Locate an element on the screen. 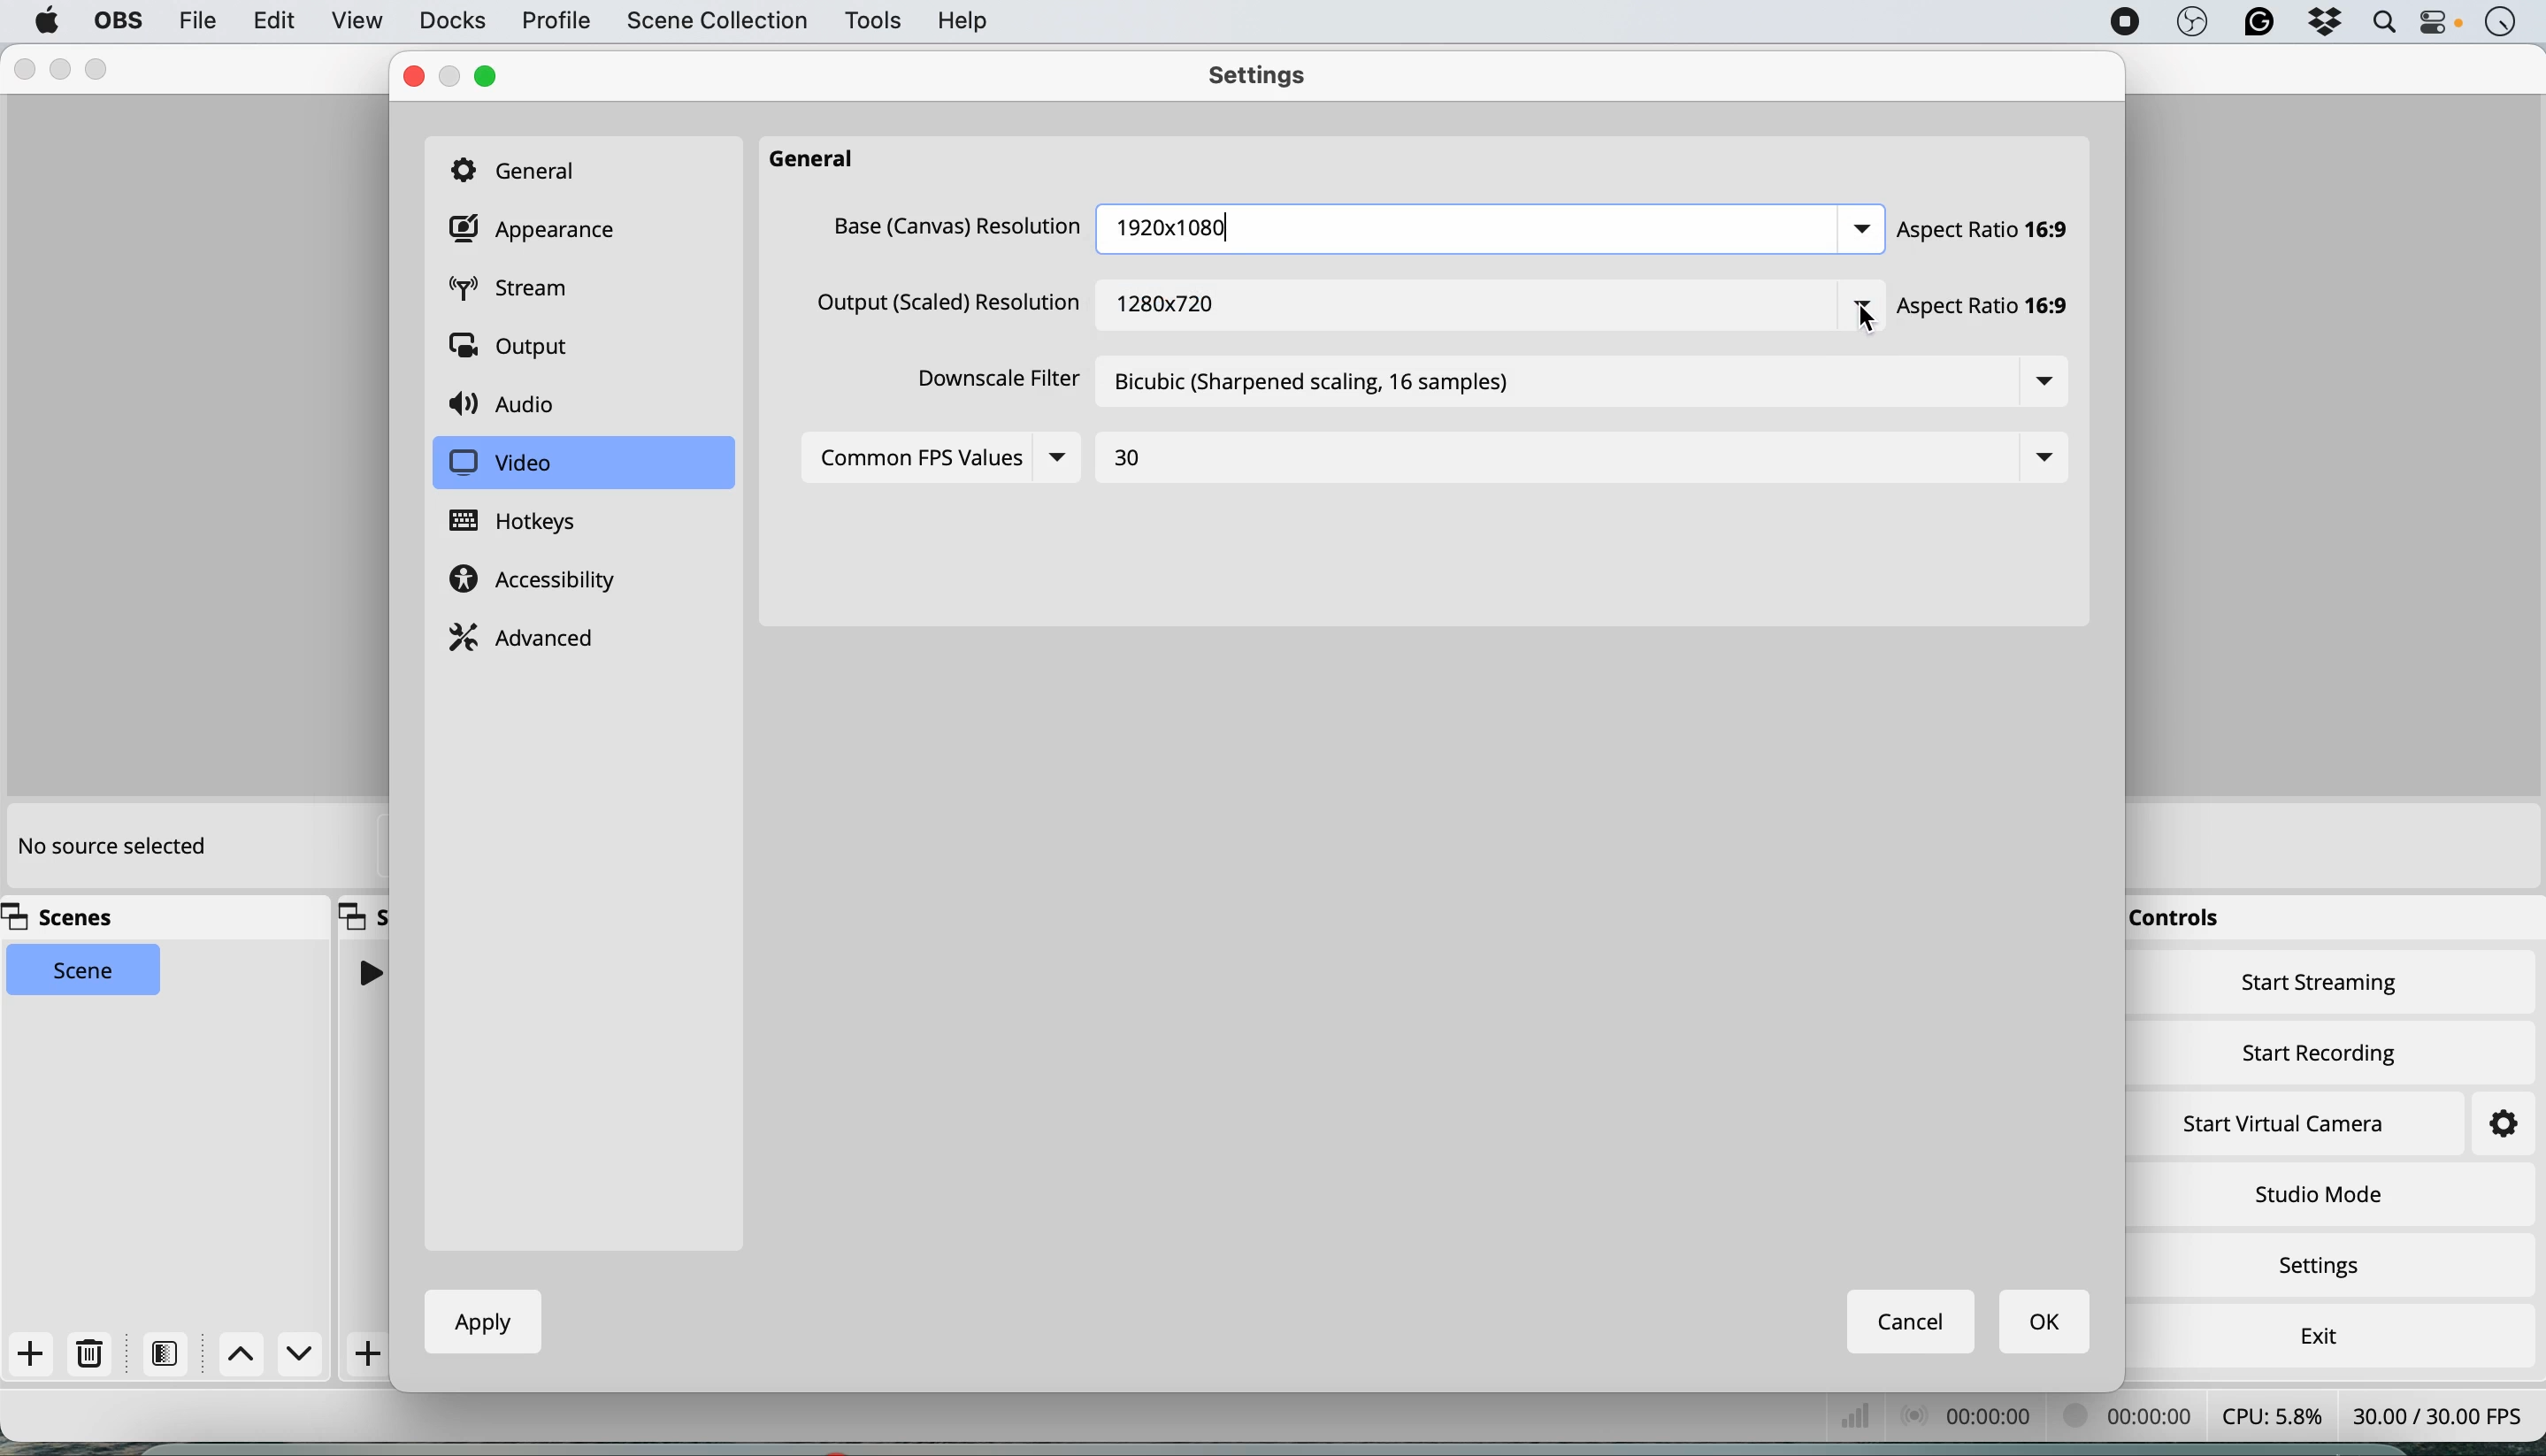  30 is located at coordinates (1135, 459).